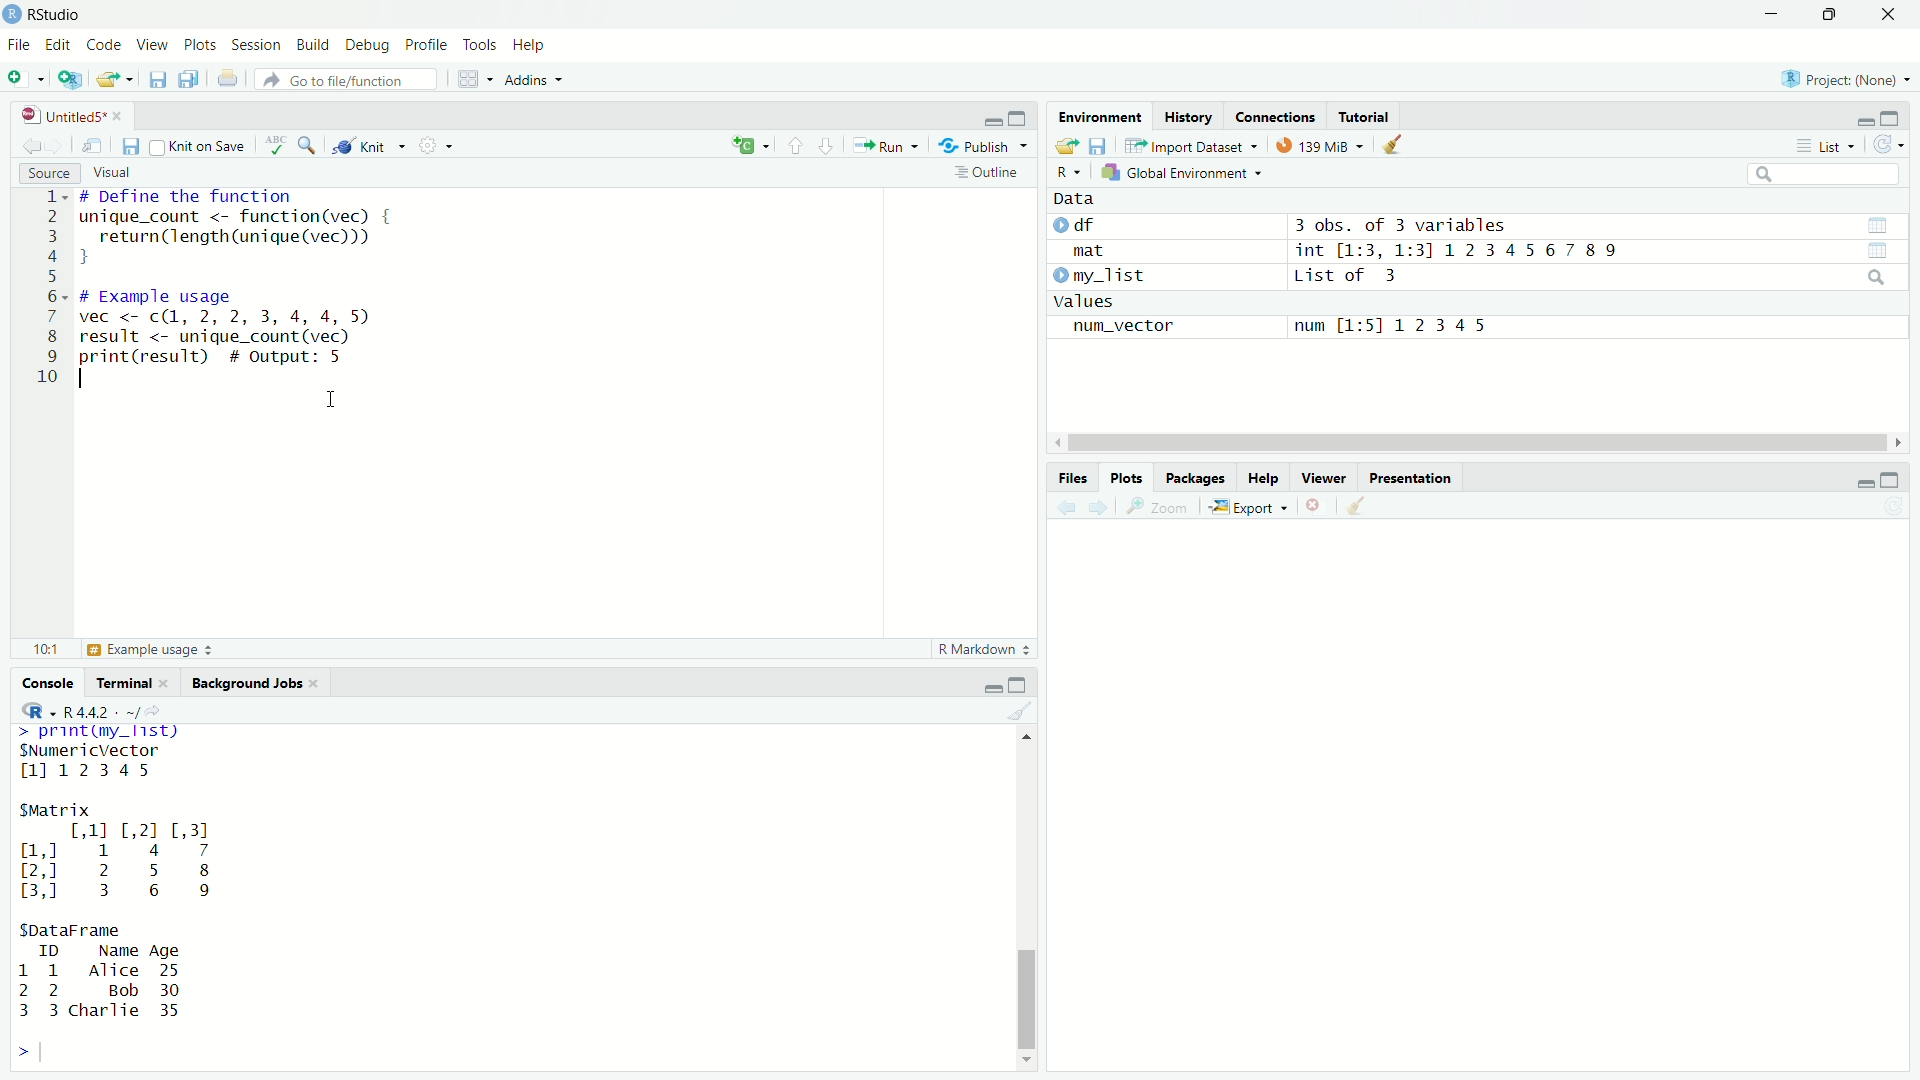 The width and height of the screenshot is (1920, 1080). I want to click on Zoom, so click(1163, 507).